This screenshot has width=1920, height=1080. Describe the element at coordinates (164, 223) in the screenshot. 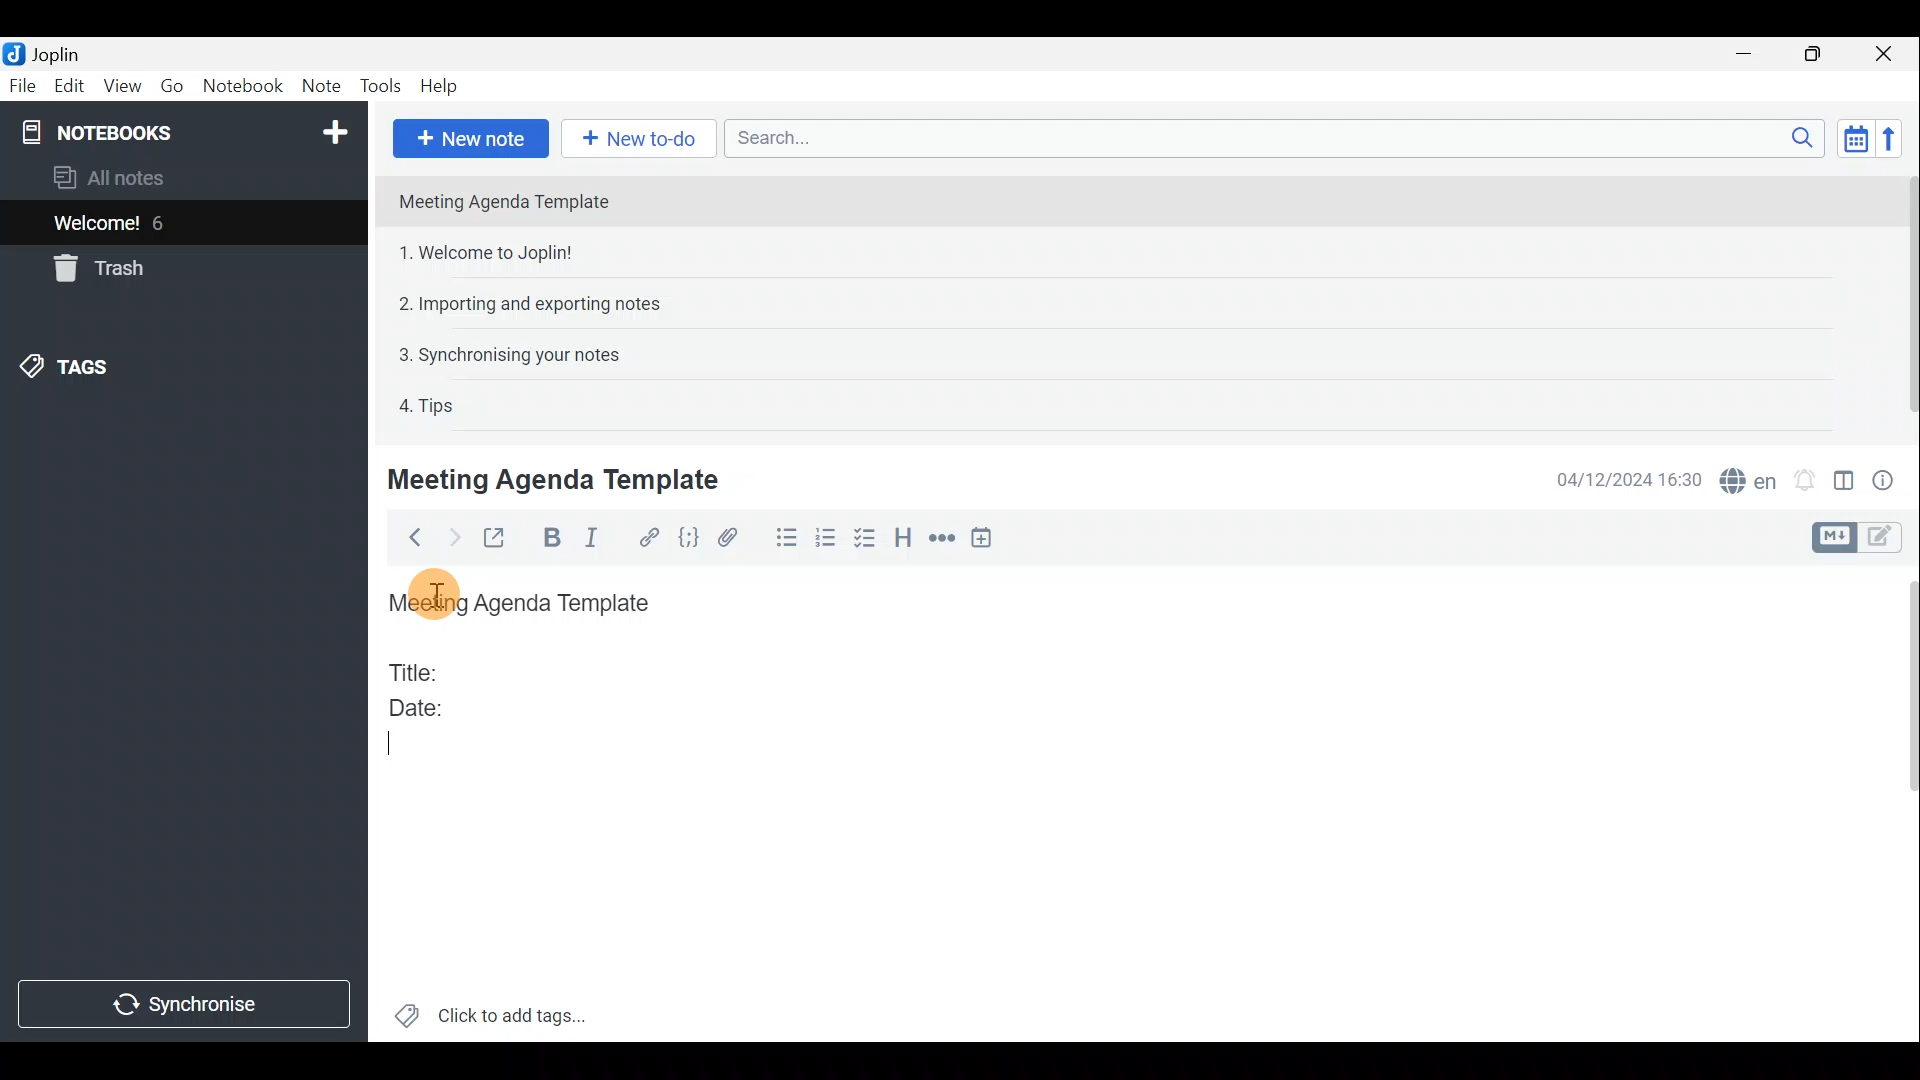

I see `6` at that location.